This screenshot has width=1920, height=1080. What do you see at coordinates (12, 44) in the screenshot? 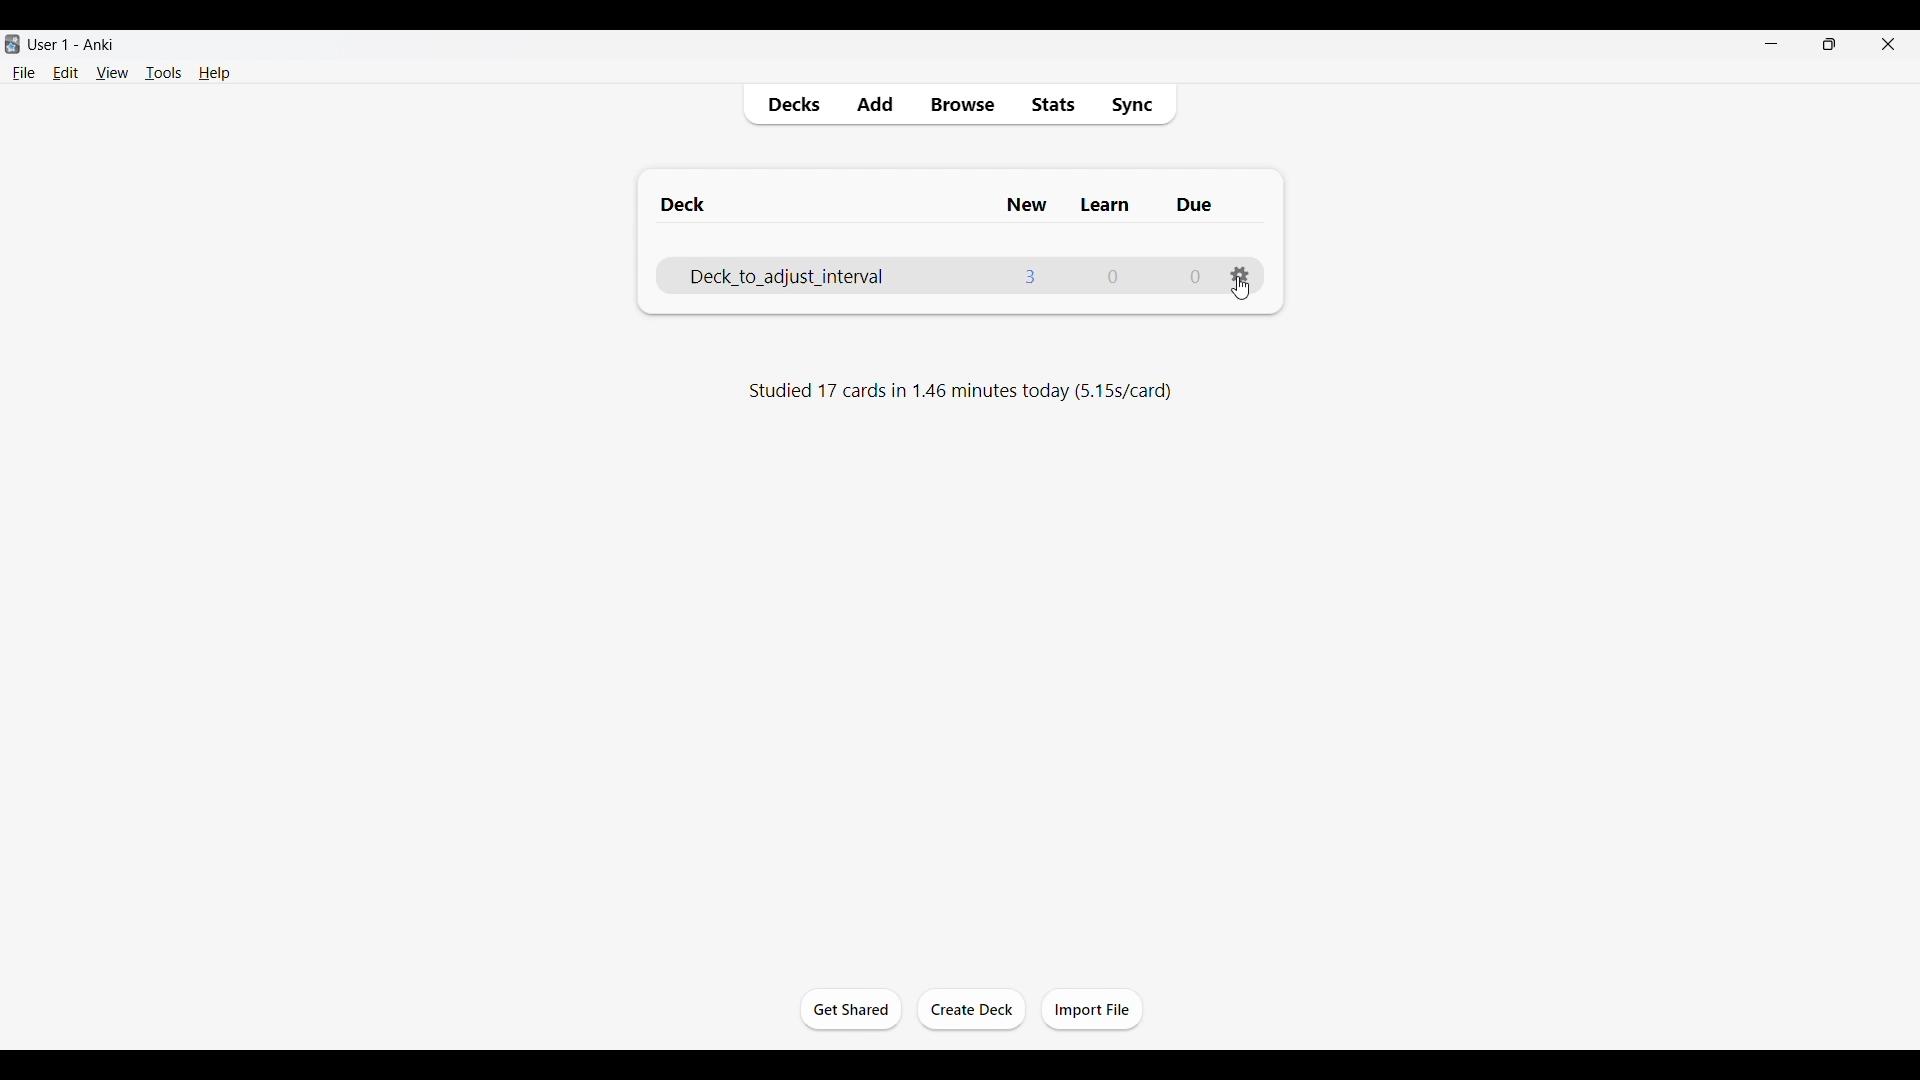
I see `Software logo` at bounding box center [12, 44].